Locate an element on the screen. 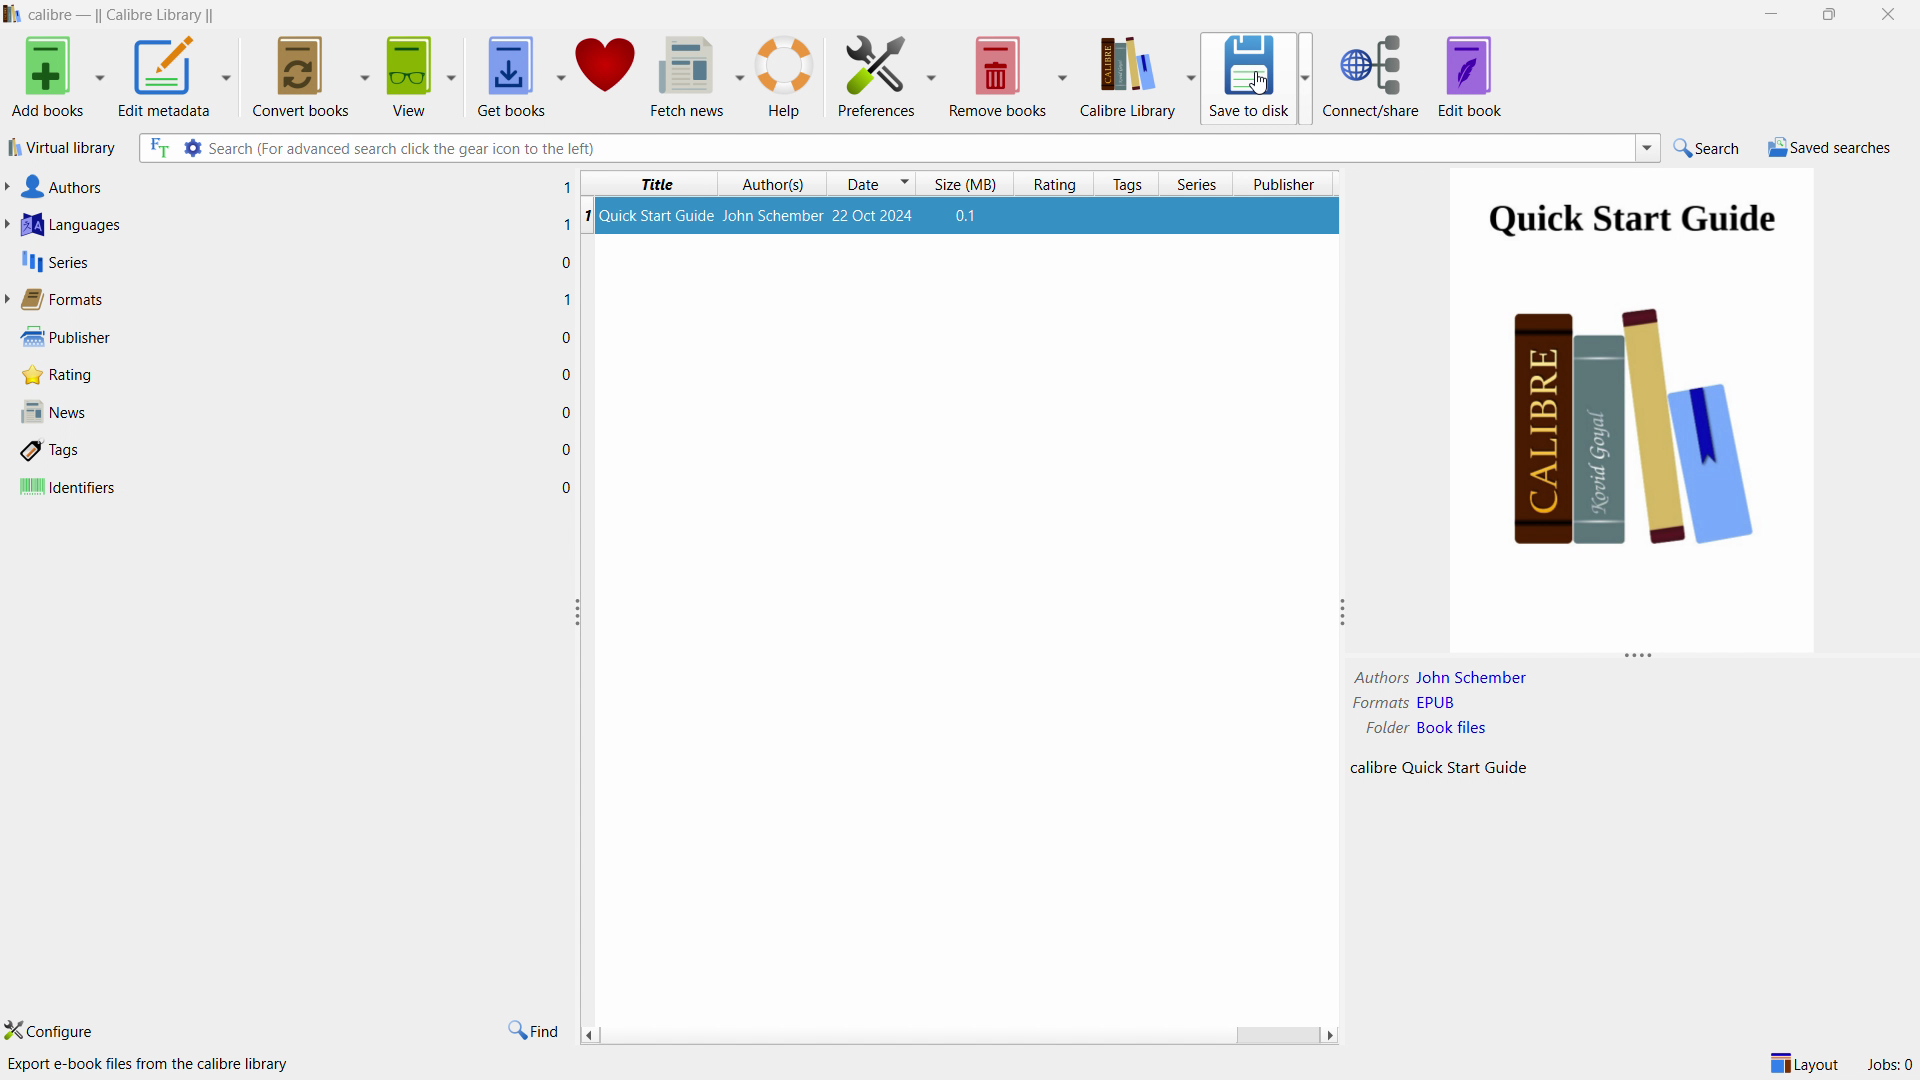 The image size is (1920, 1080). News is located at coordinates (65, 410).